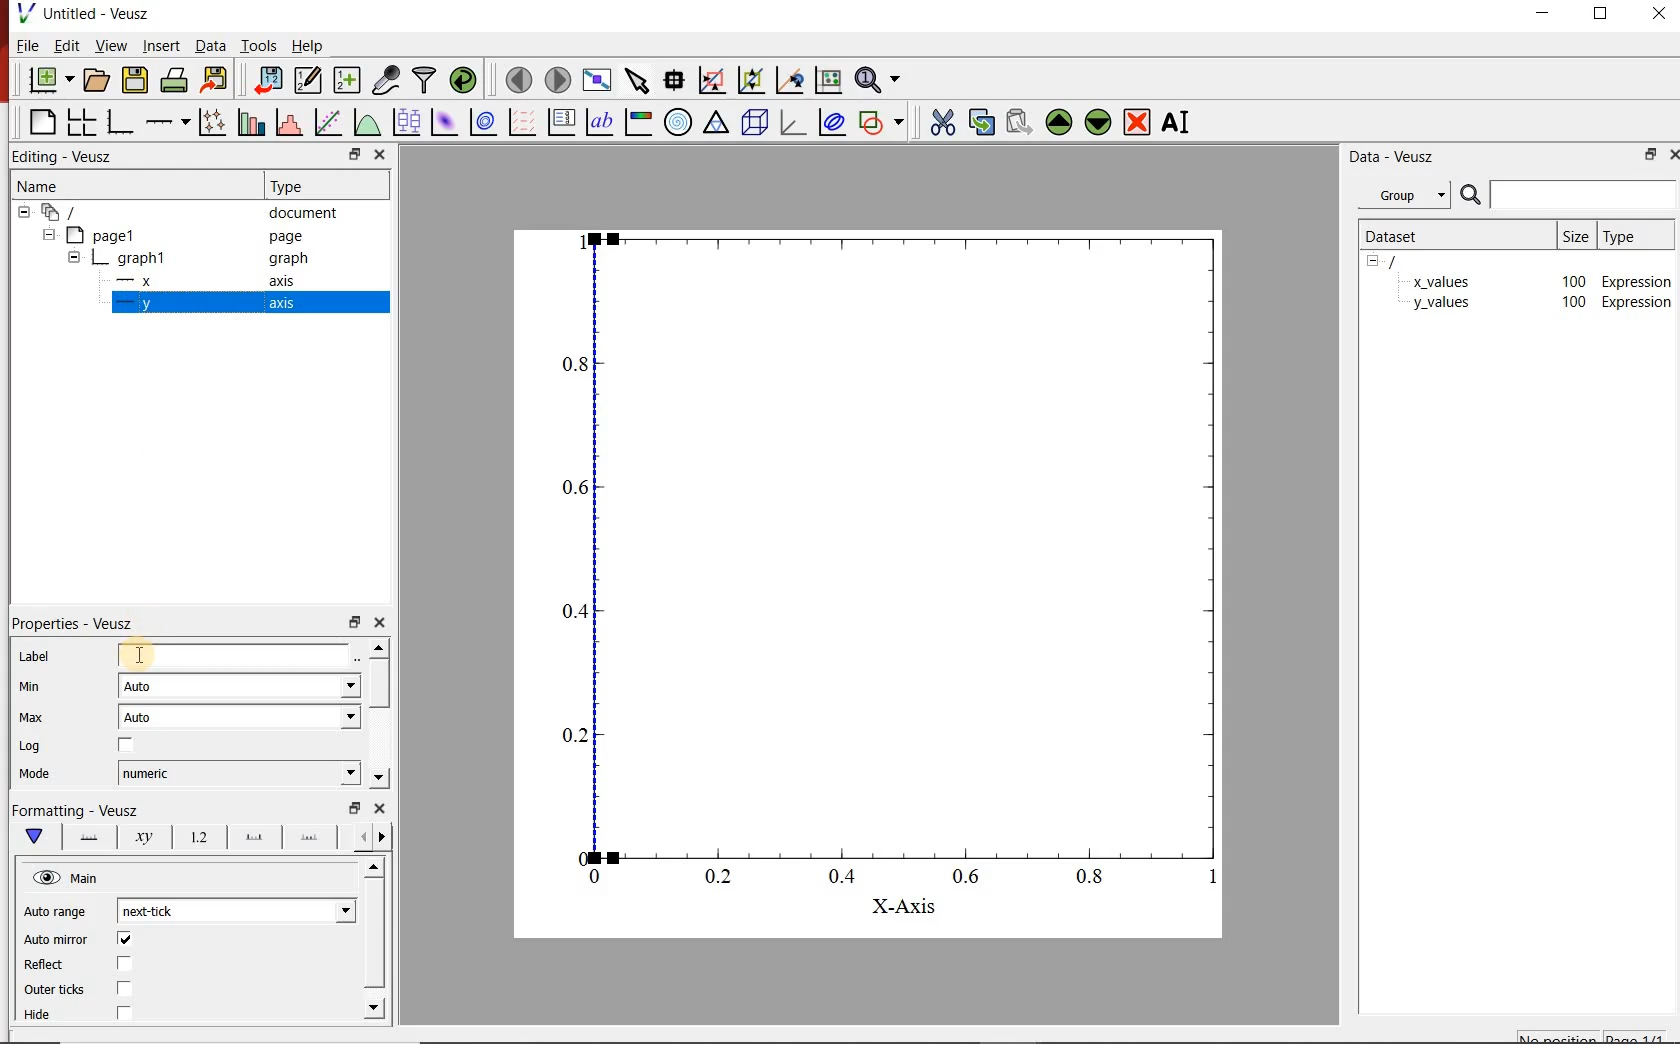  What do you see at coordinates (19, 13) in the screenshot?
I see `veusz logo` at bounding box center [19, 13].